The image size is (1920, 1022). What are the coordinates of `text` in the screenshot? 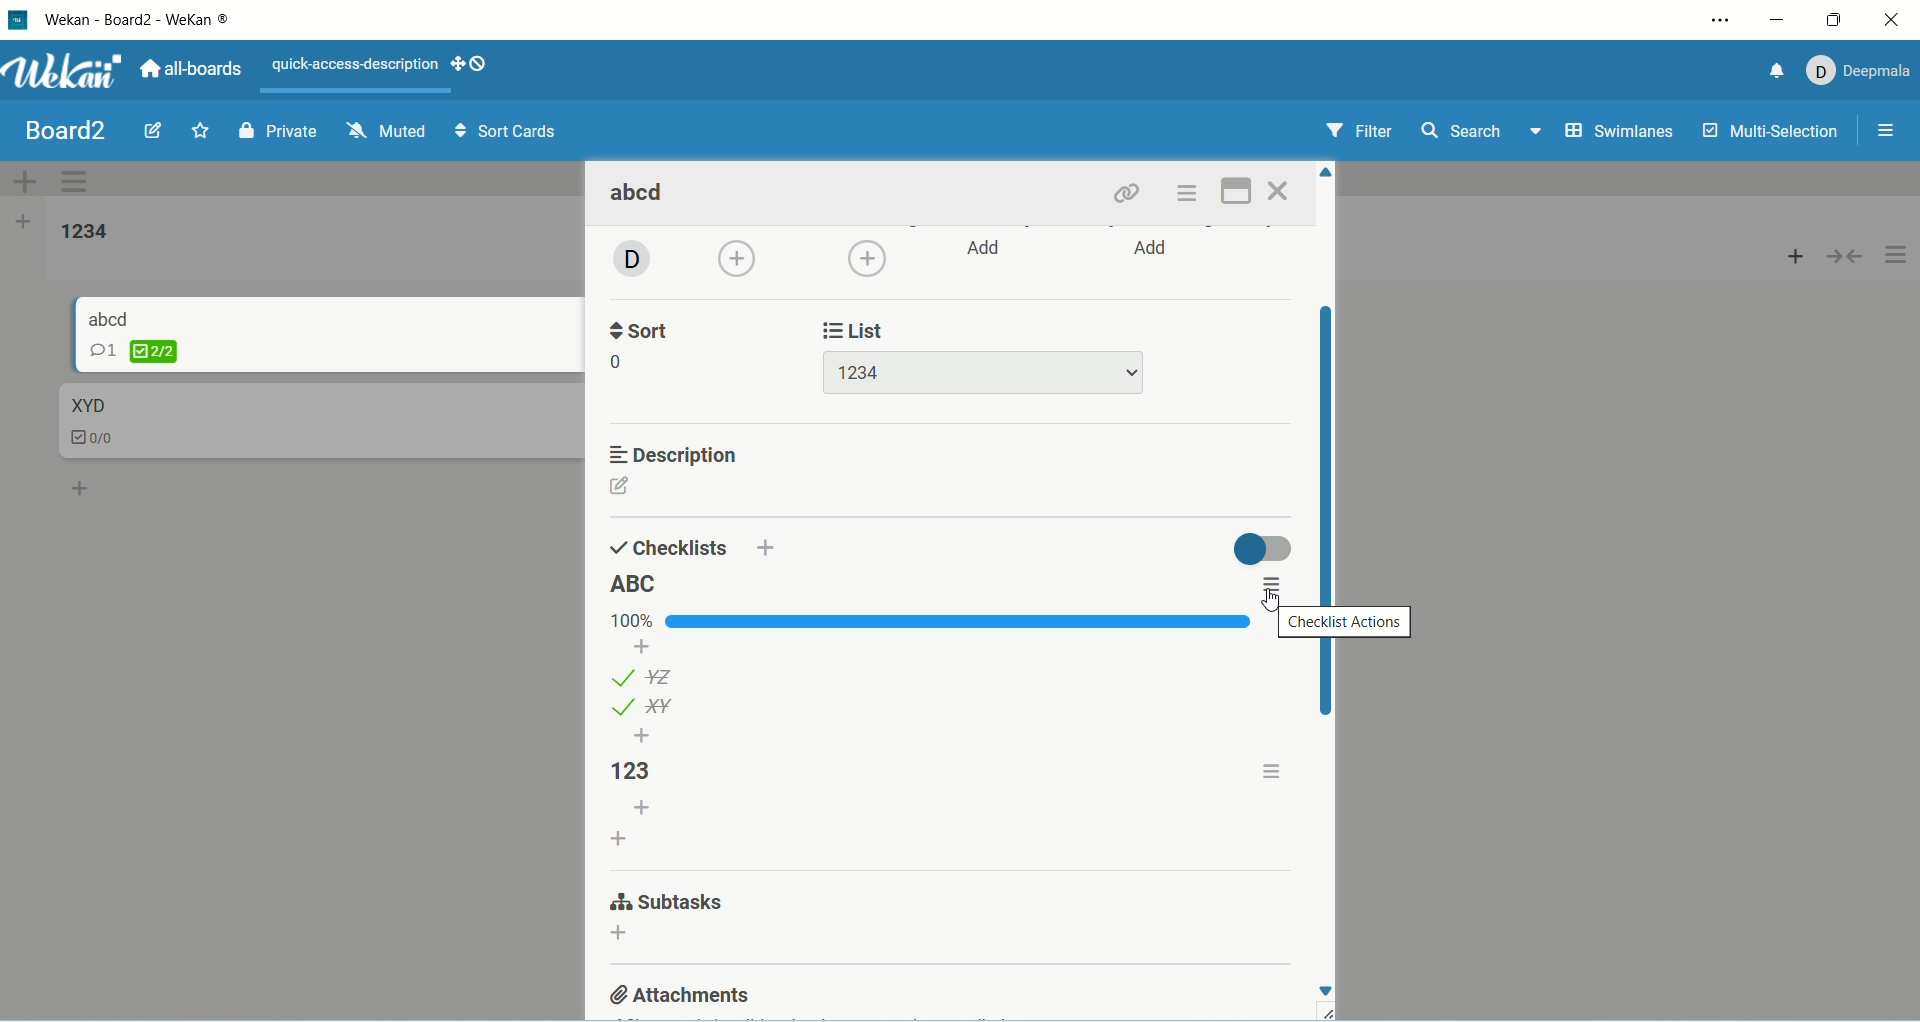 It's located at (356, 65).